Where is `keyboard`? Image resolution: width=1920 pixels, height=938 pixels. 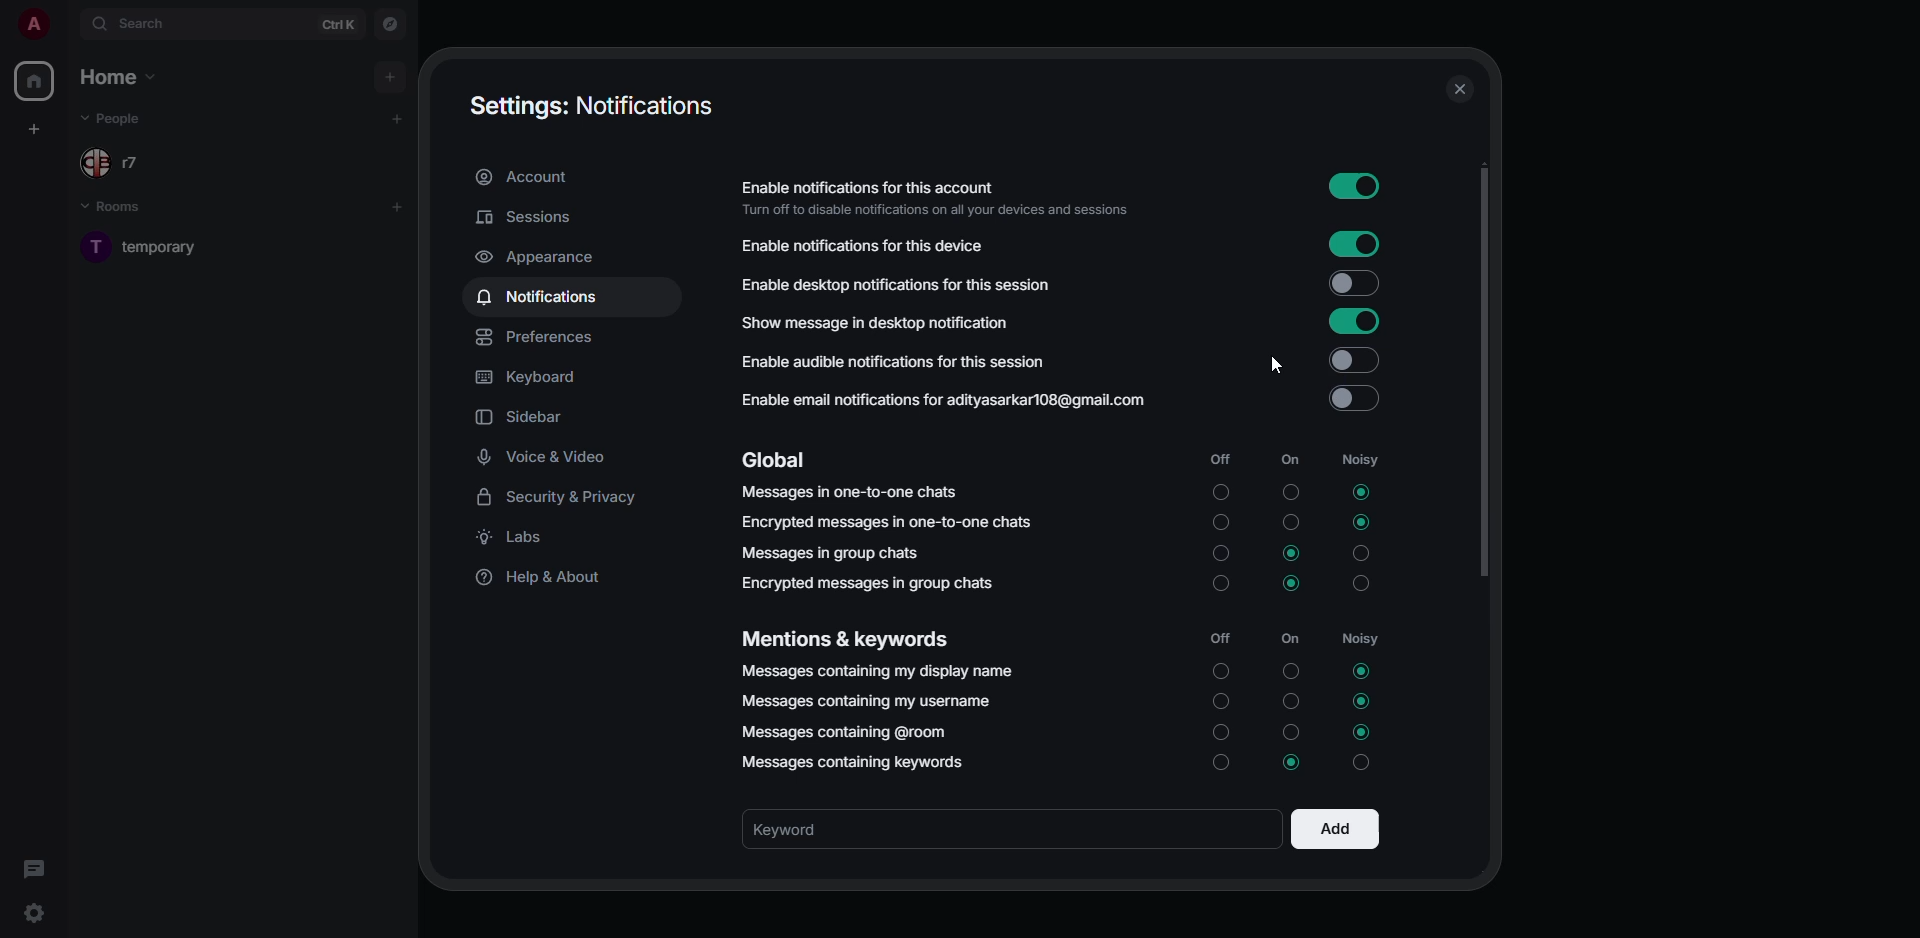
keyboard is located at coordinates (525, 375).